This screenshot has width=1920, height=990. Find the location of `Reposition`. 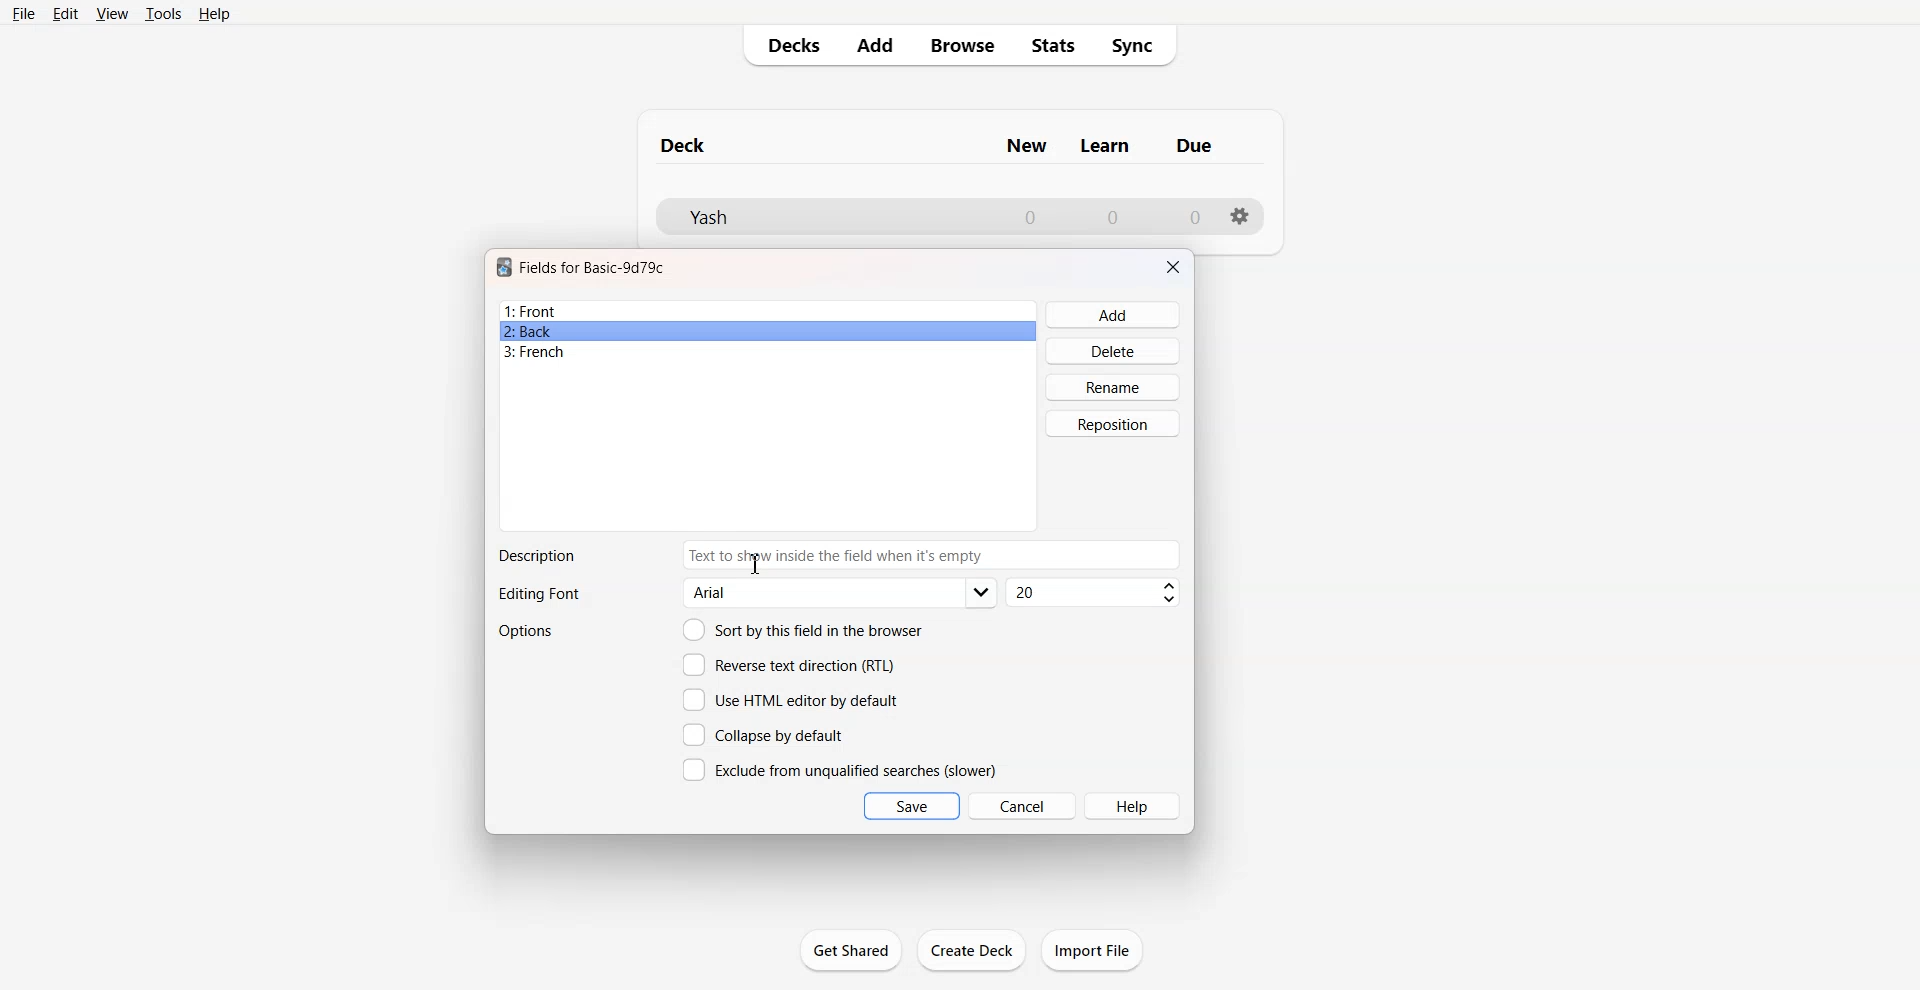

Reposition is located at coordinates (1113, 424).